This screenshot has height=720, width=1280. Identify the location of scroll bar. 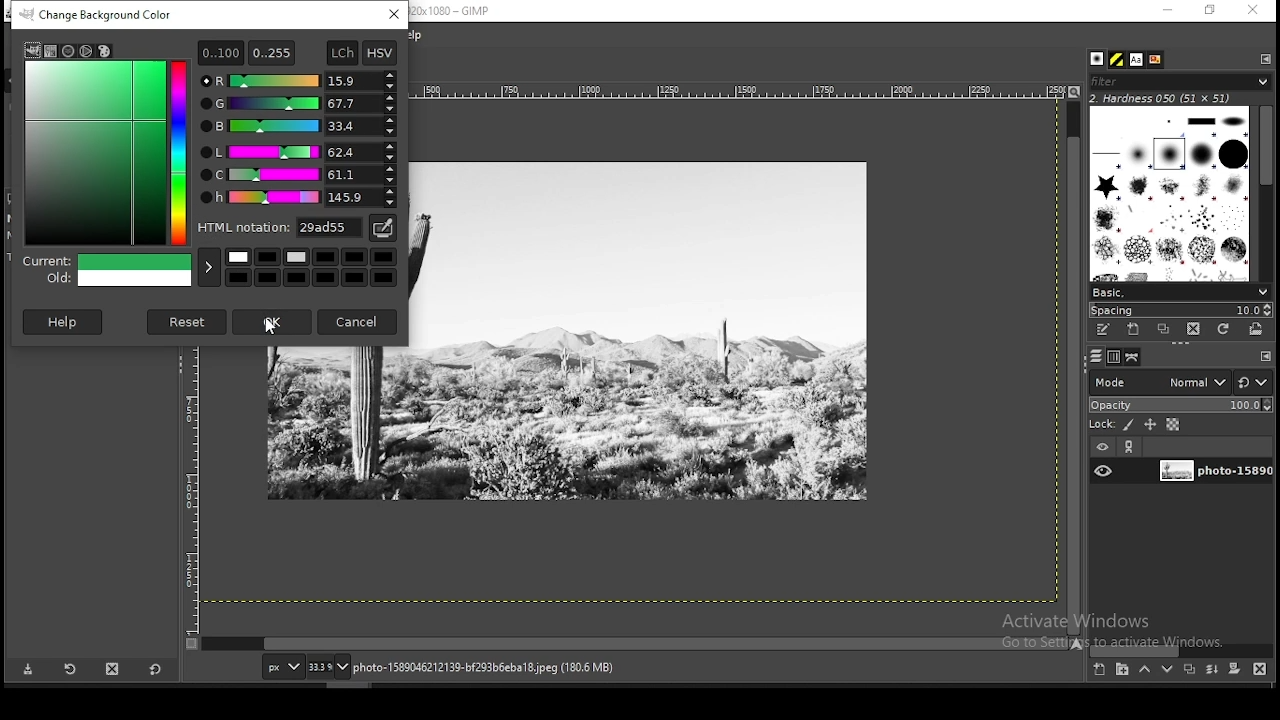
(1181, 650).